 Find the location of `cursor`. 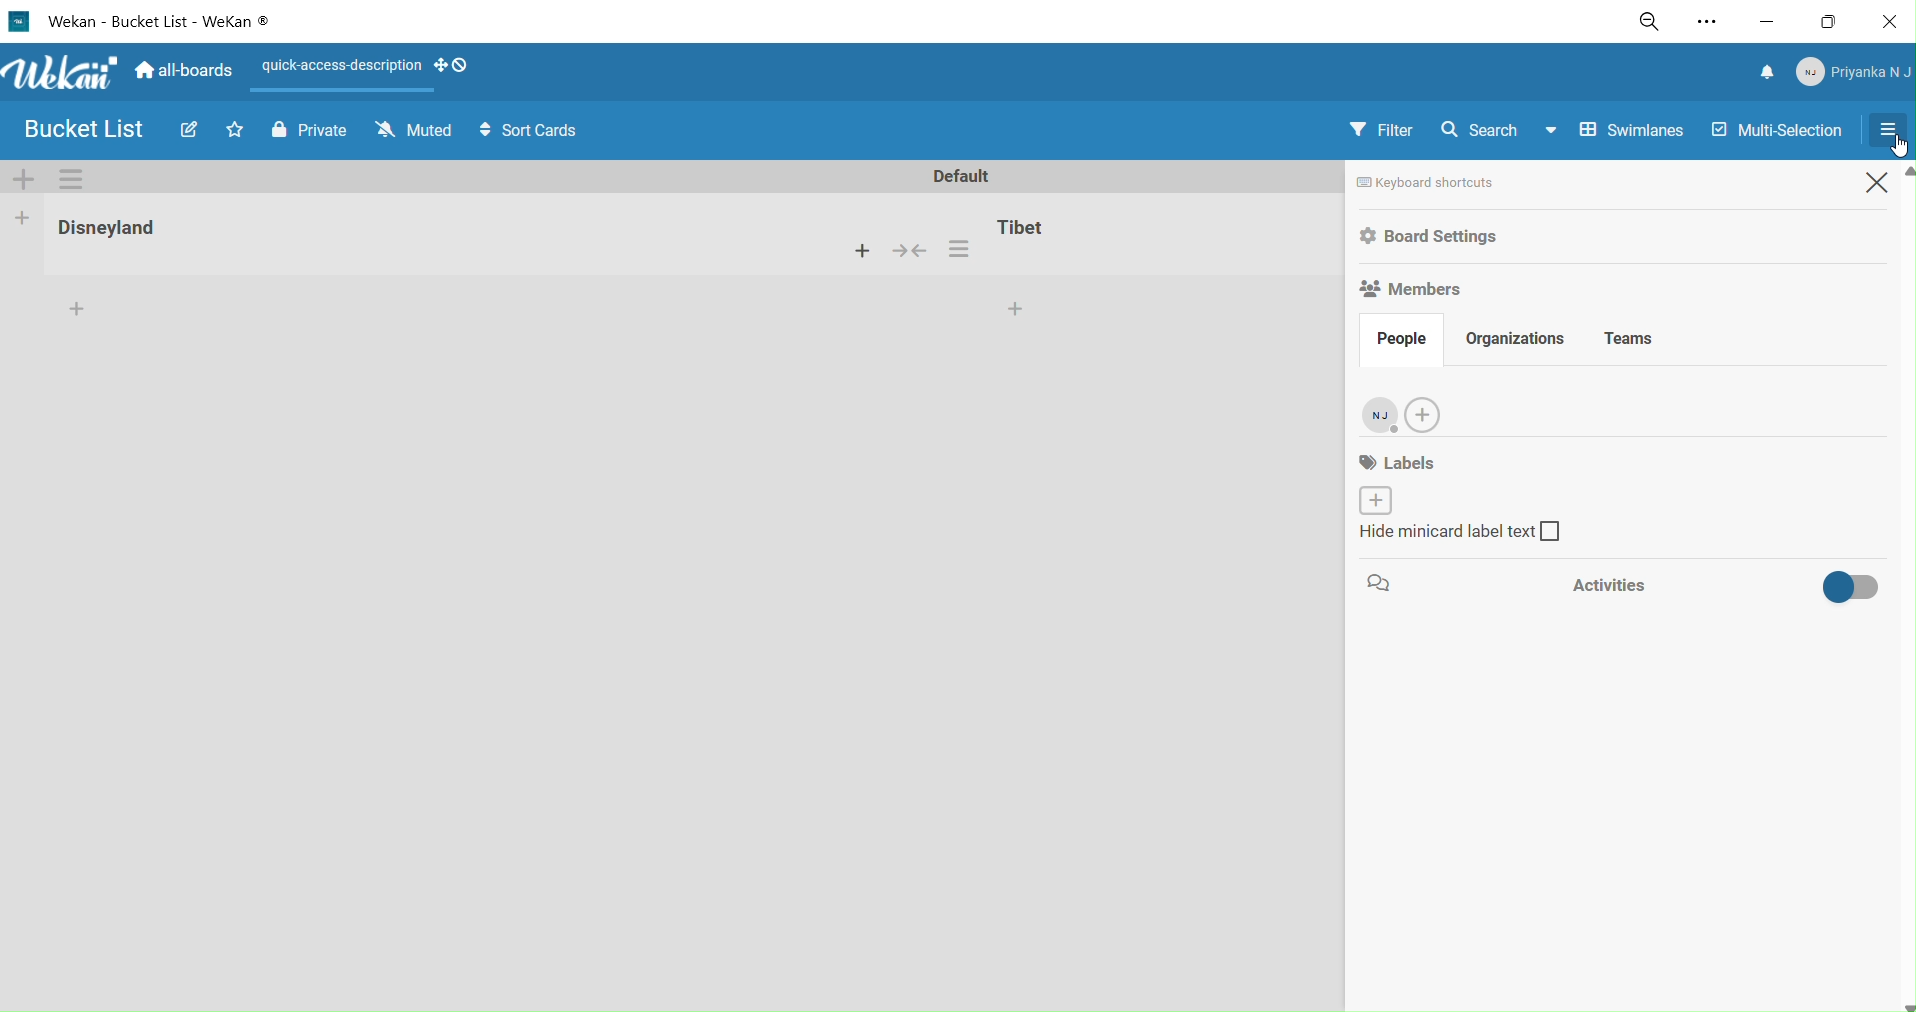

cursor is located at coordinates (1893, 153).